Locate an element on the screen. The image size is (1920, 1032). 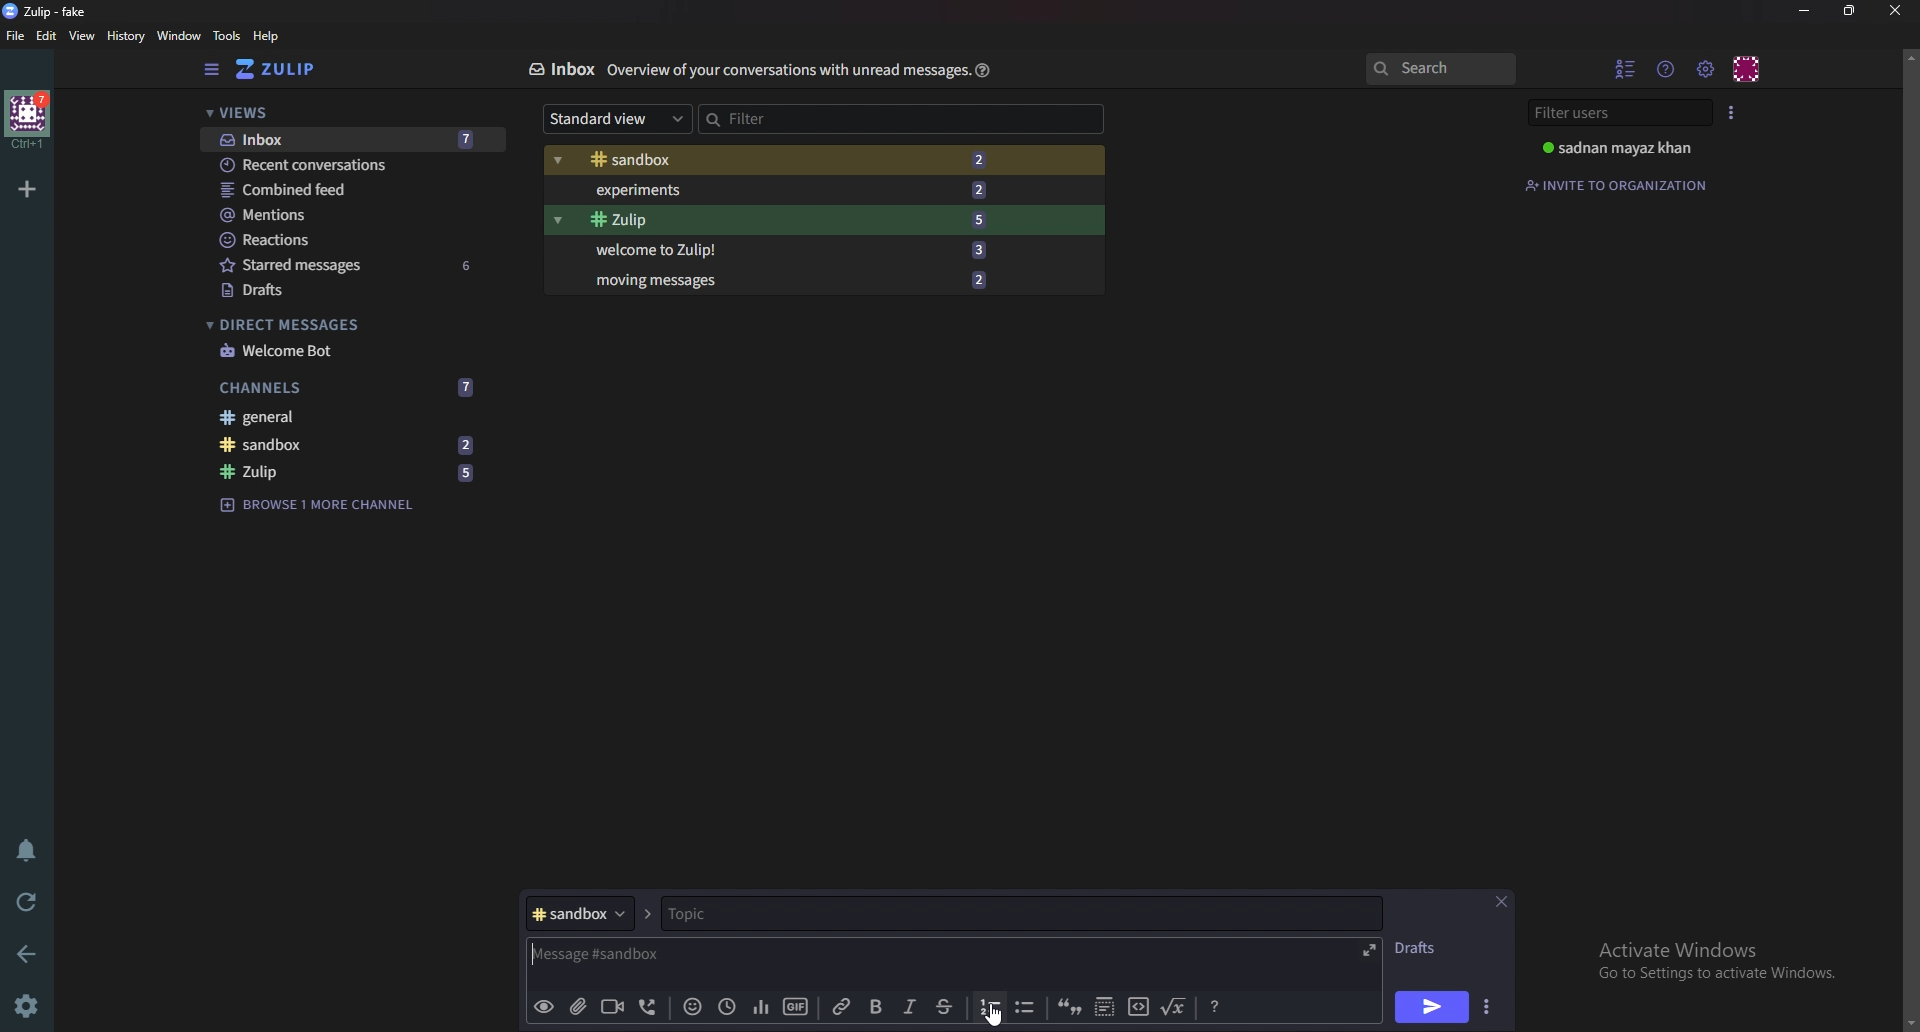
Bullet list is located at coordinates (1024, 1008).